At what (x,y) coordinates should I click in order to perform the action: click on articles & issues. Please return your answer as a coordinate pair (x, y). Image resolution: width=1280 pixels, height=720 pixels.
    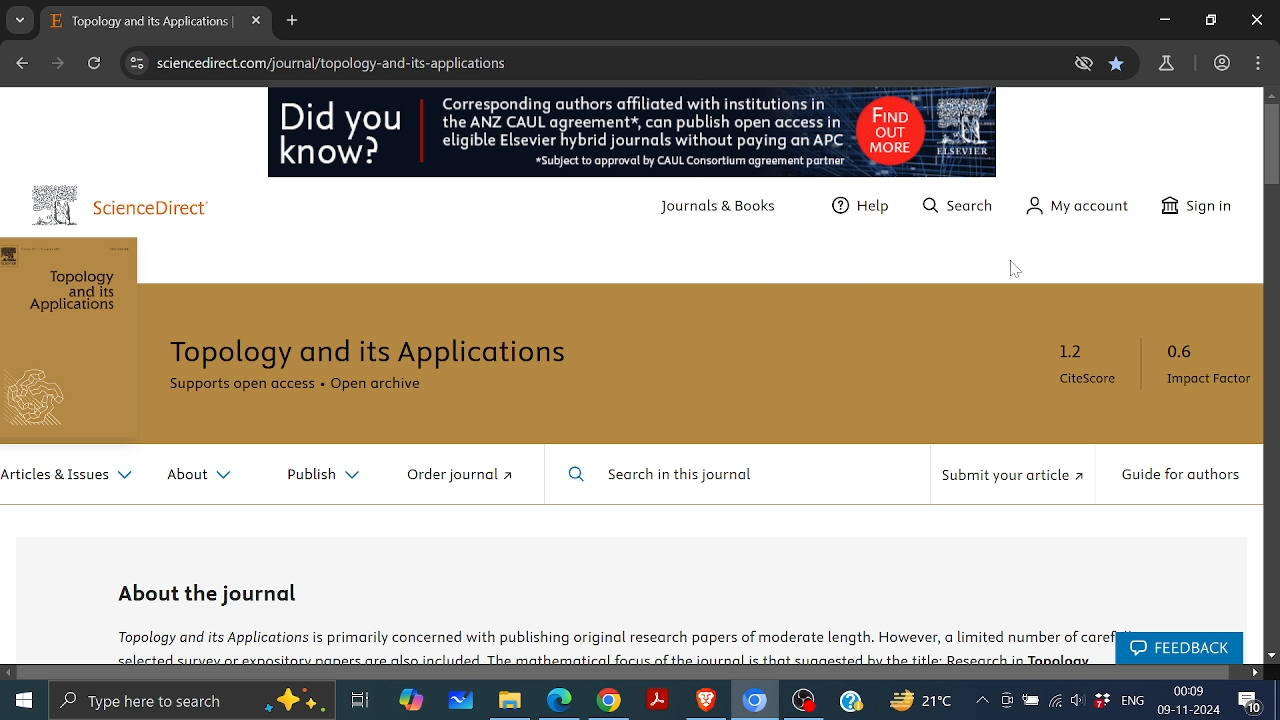
    Looking at the image, I should click on (67, 479).